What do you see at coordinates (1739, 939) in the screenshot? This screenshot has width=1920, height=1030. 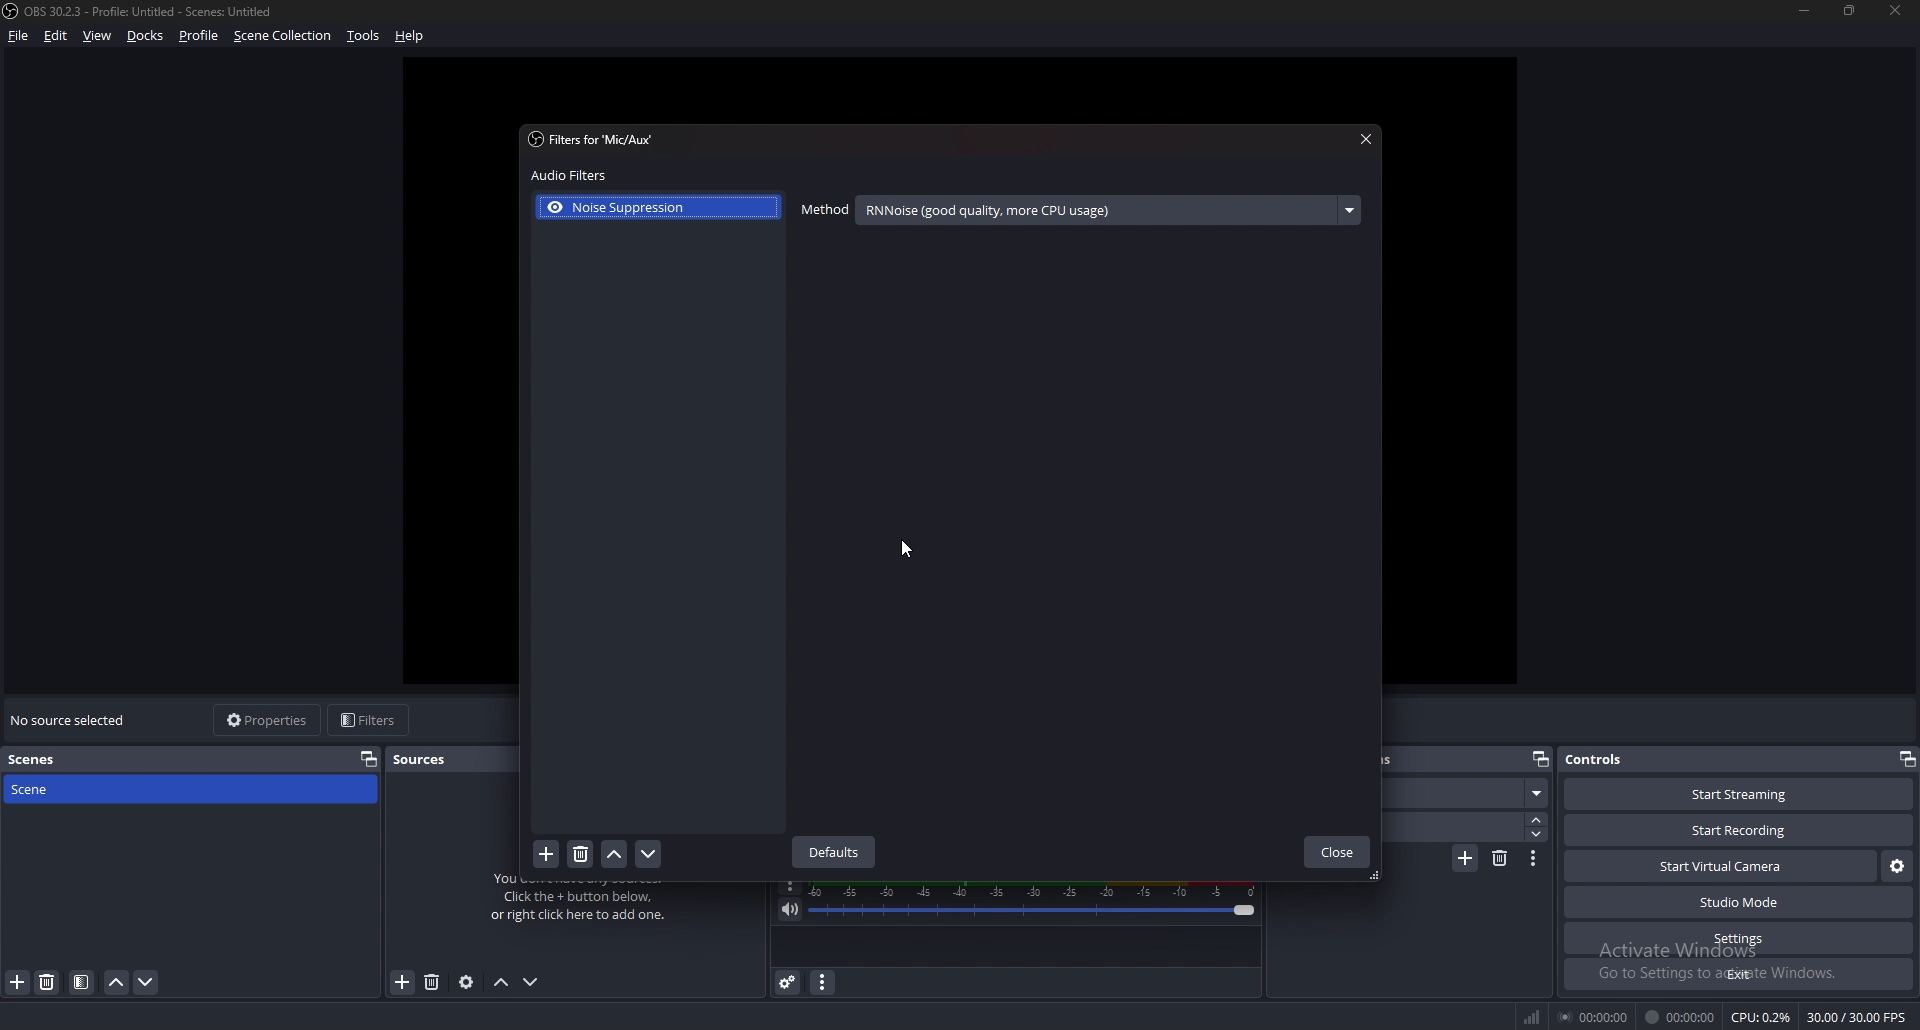 I see `settings` at bounding box center [1739, 939].